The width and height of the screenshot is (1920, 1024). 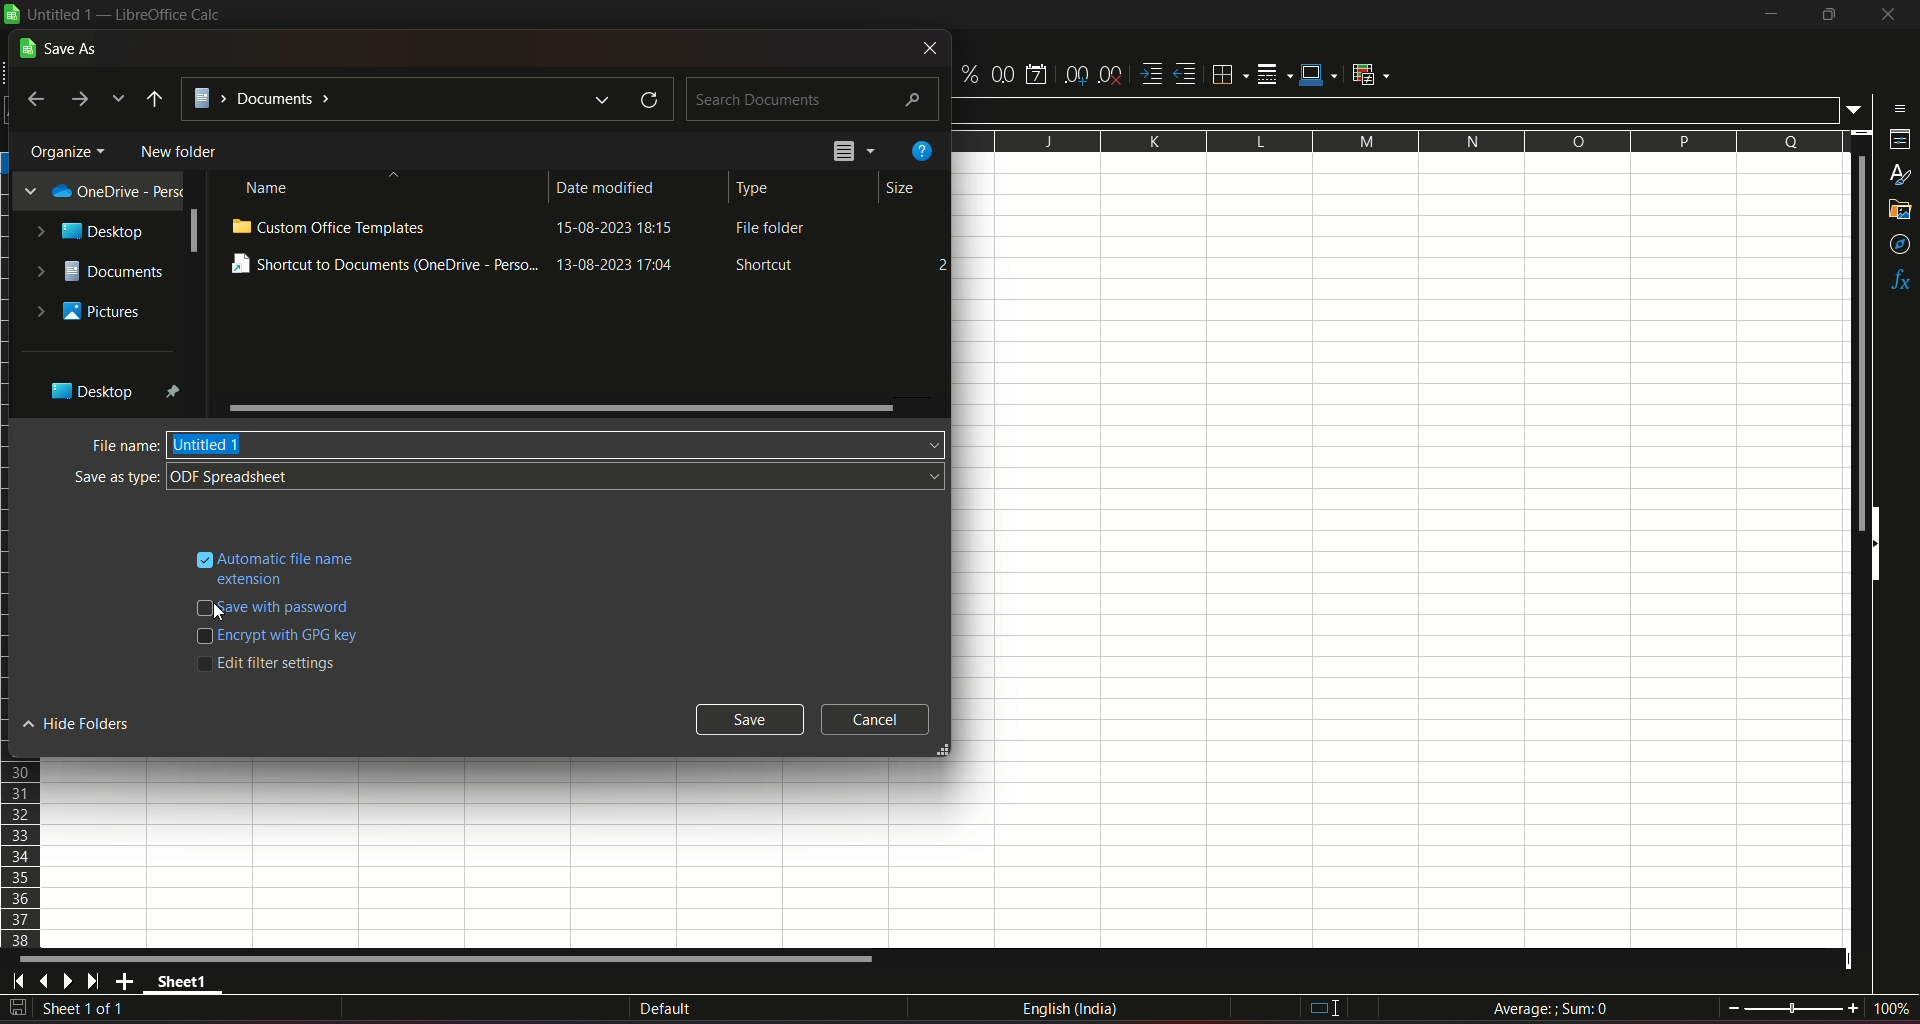 I want to click on save, so click(x=18, y=1008).